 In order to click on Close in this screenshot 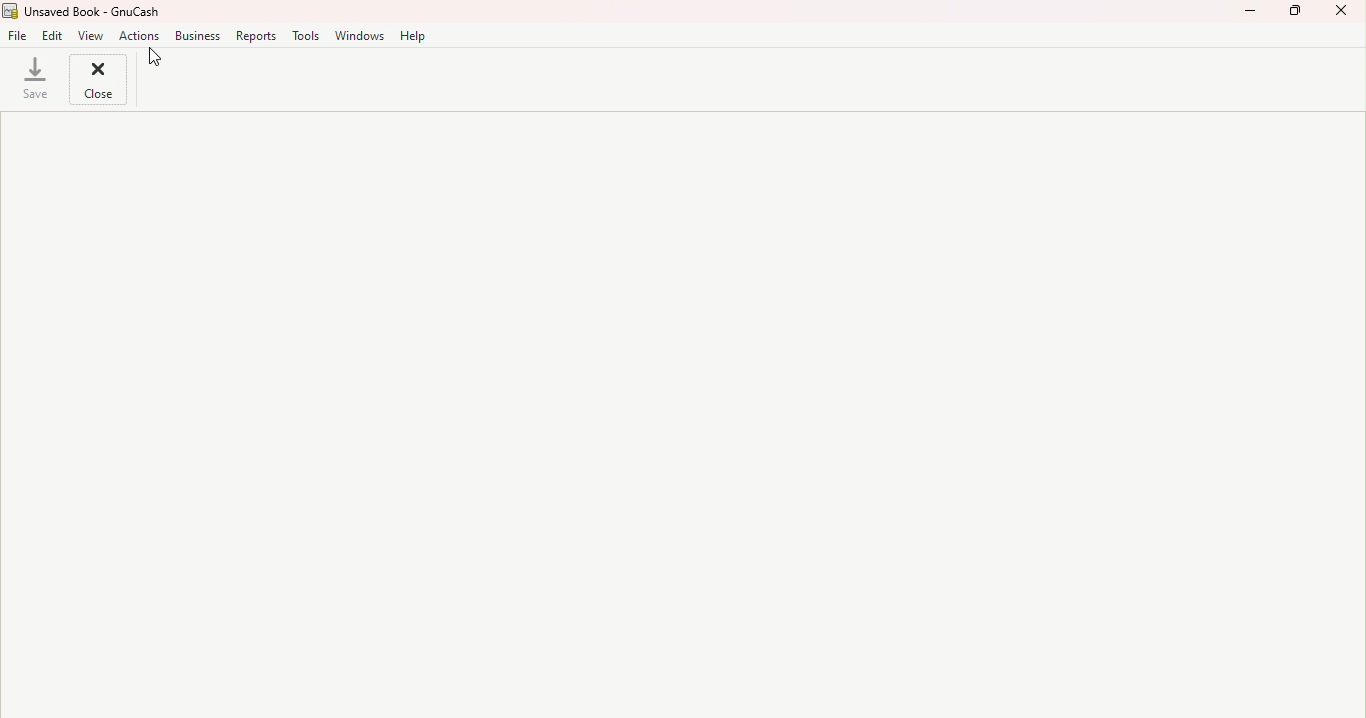, I will do `click(1343, 15)`.